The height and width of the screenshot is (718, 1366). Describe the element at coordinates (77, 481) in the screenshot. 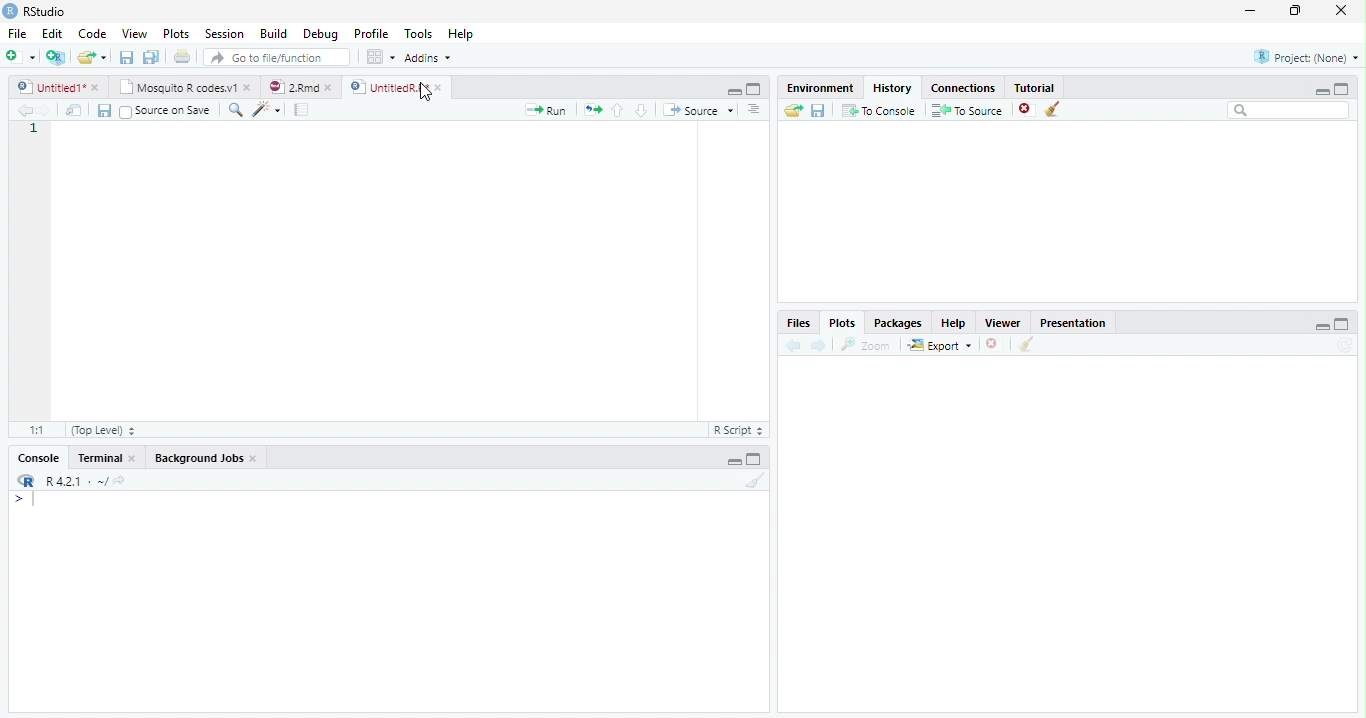

I see `R 4.2.1 ~/` at that location.